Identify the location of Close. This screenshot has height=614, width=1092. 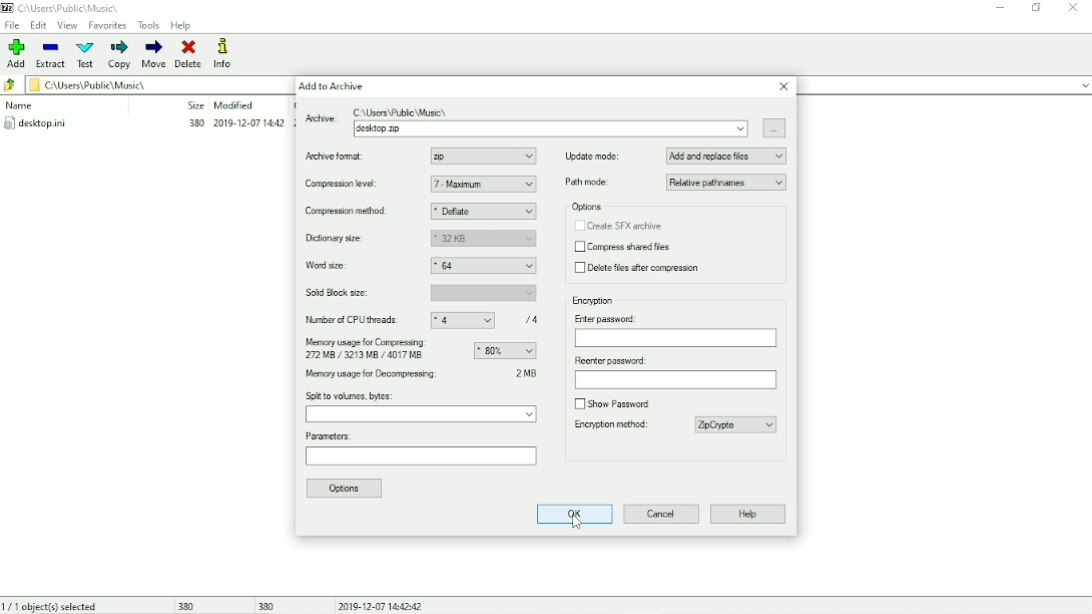
(1074, 7).